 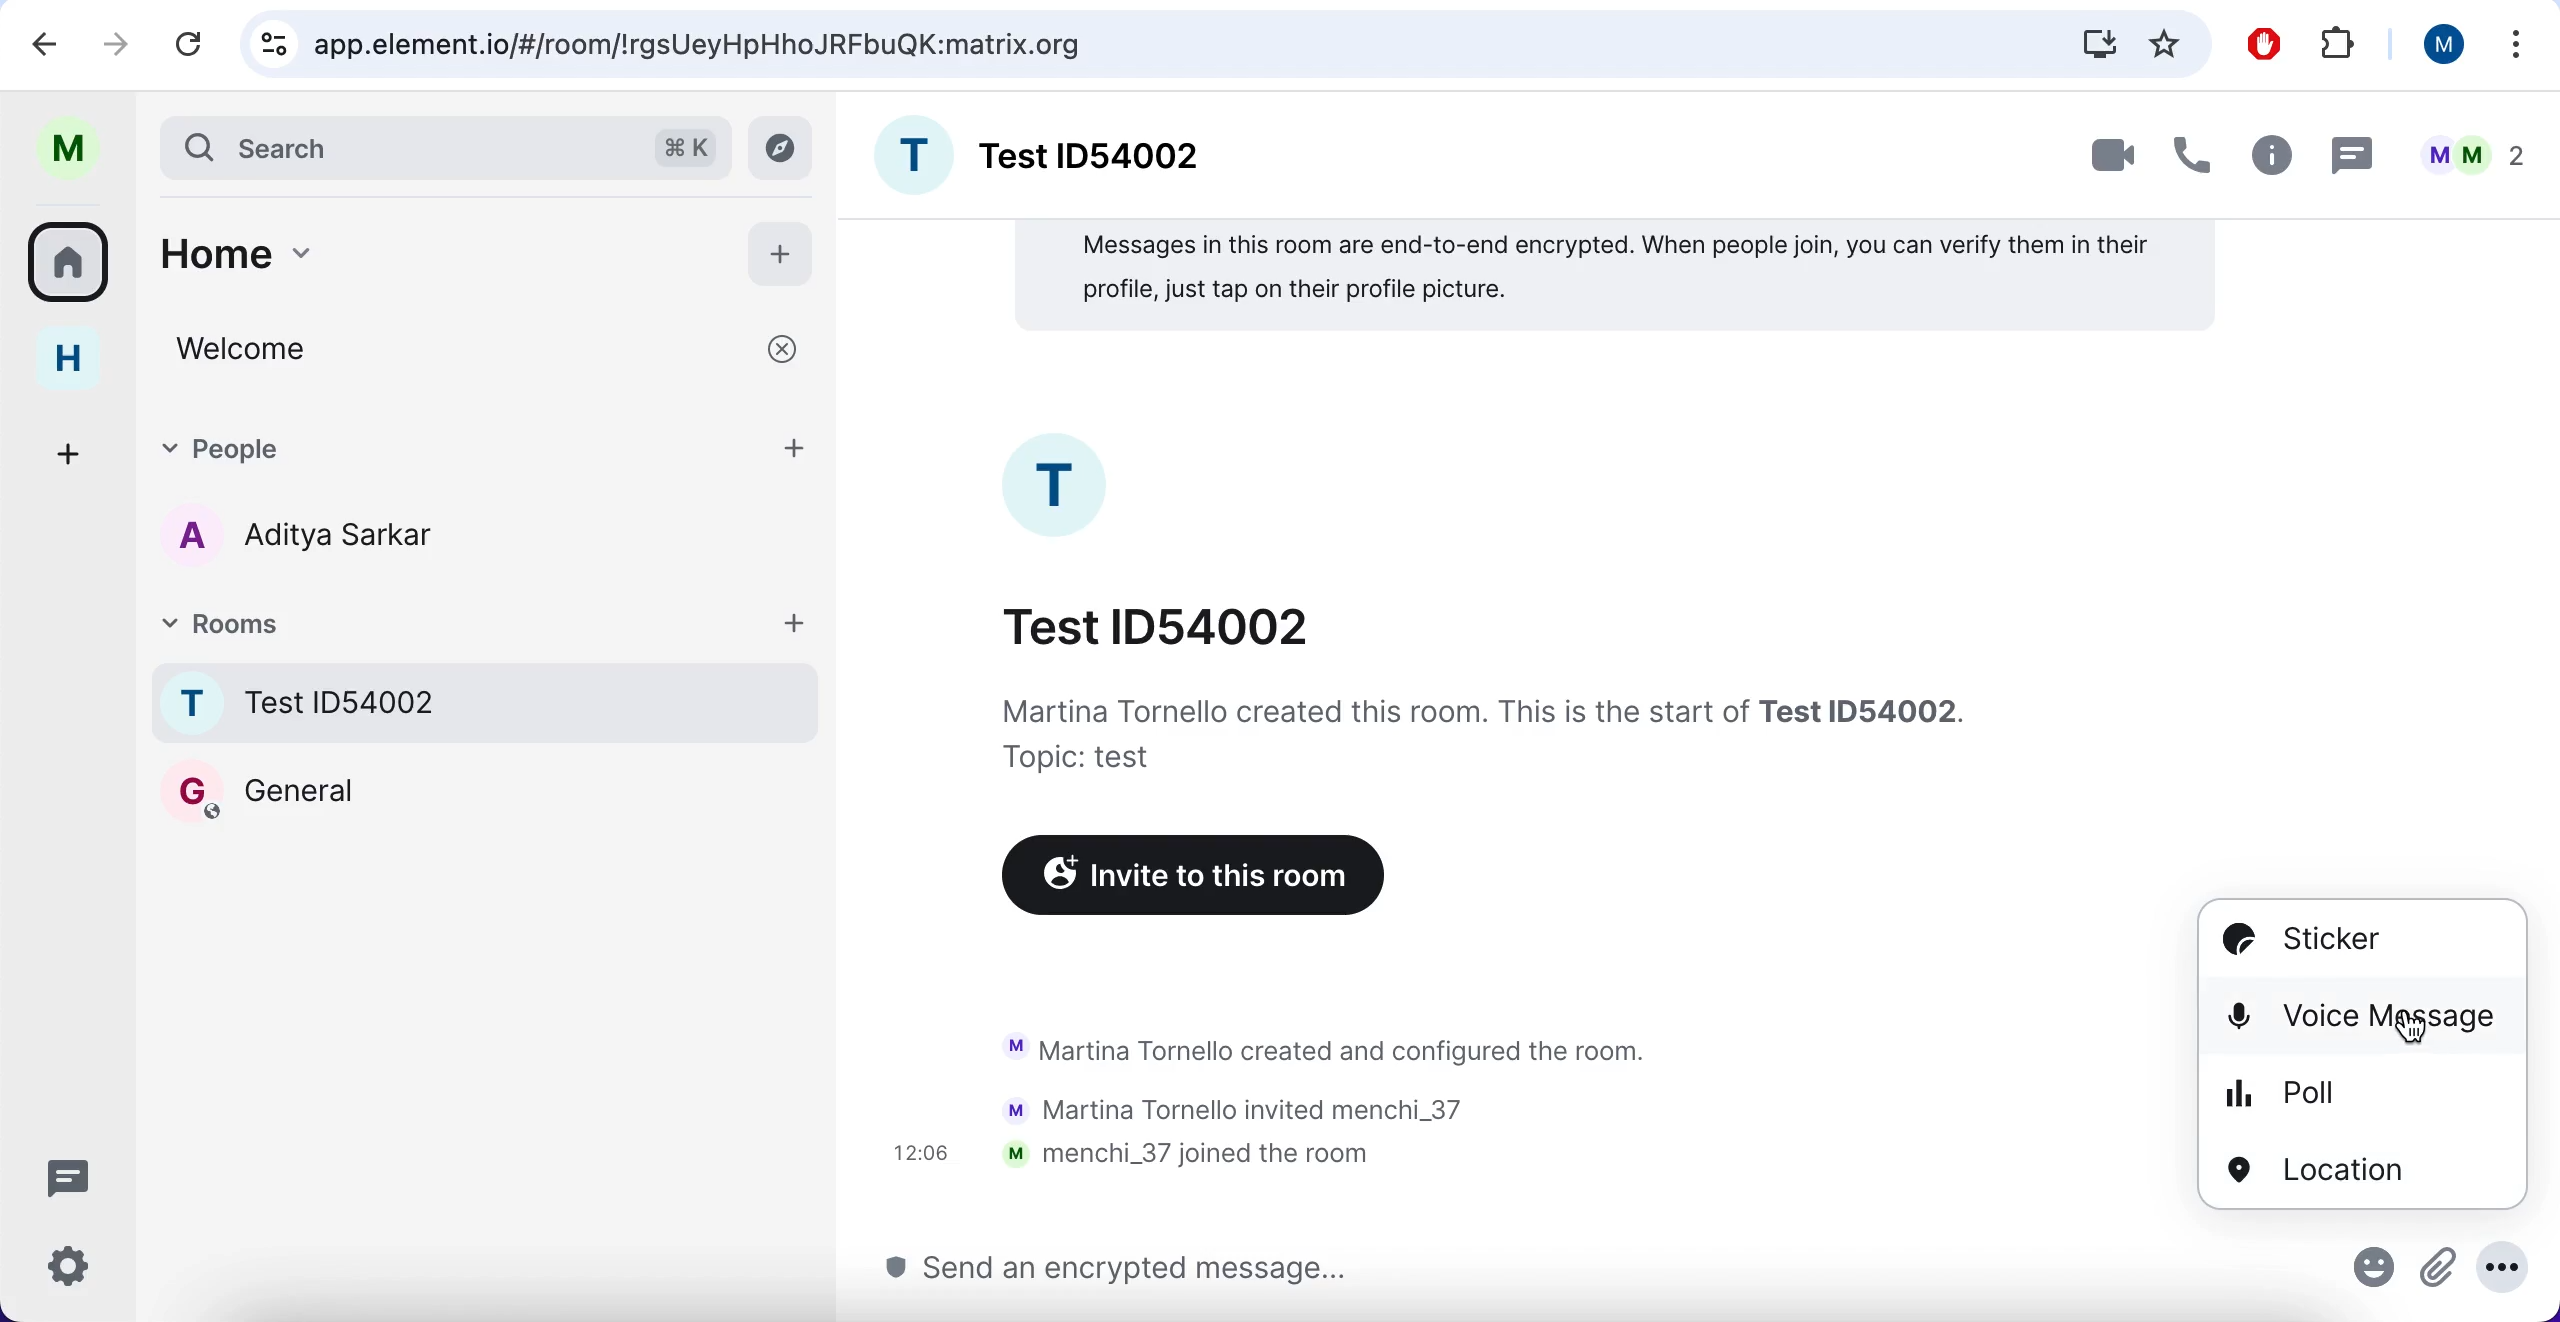 I want to click on search, so click(x=394, y=146).